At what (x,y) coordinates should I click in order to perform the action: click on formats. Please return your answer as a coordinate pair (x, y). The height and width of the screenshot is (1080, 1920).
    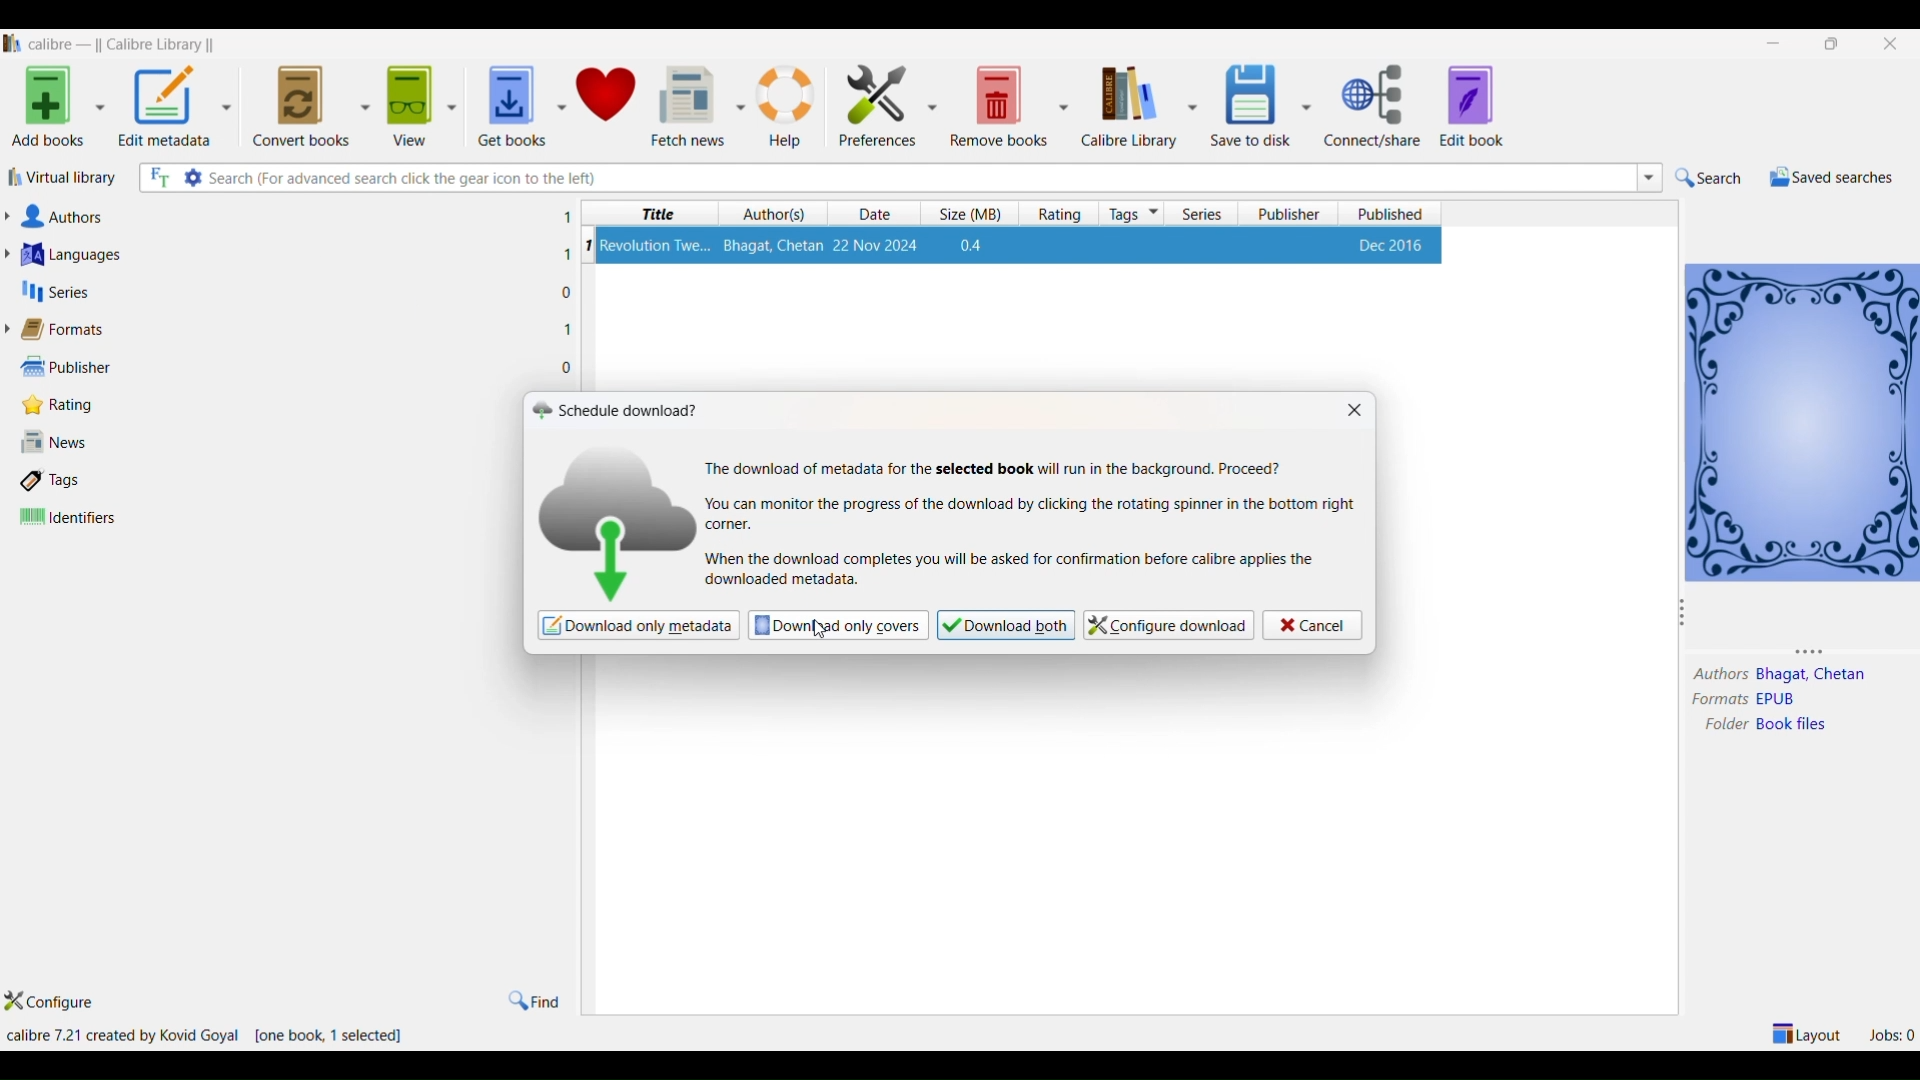
    Looking at the image, I should click on (1714, 700).